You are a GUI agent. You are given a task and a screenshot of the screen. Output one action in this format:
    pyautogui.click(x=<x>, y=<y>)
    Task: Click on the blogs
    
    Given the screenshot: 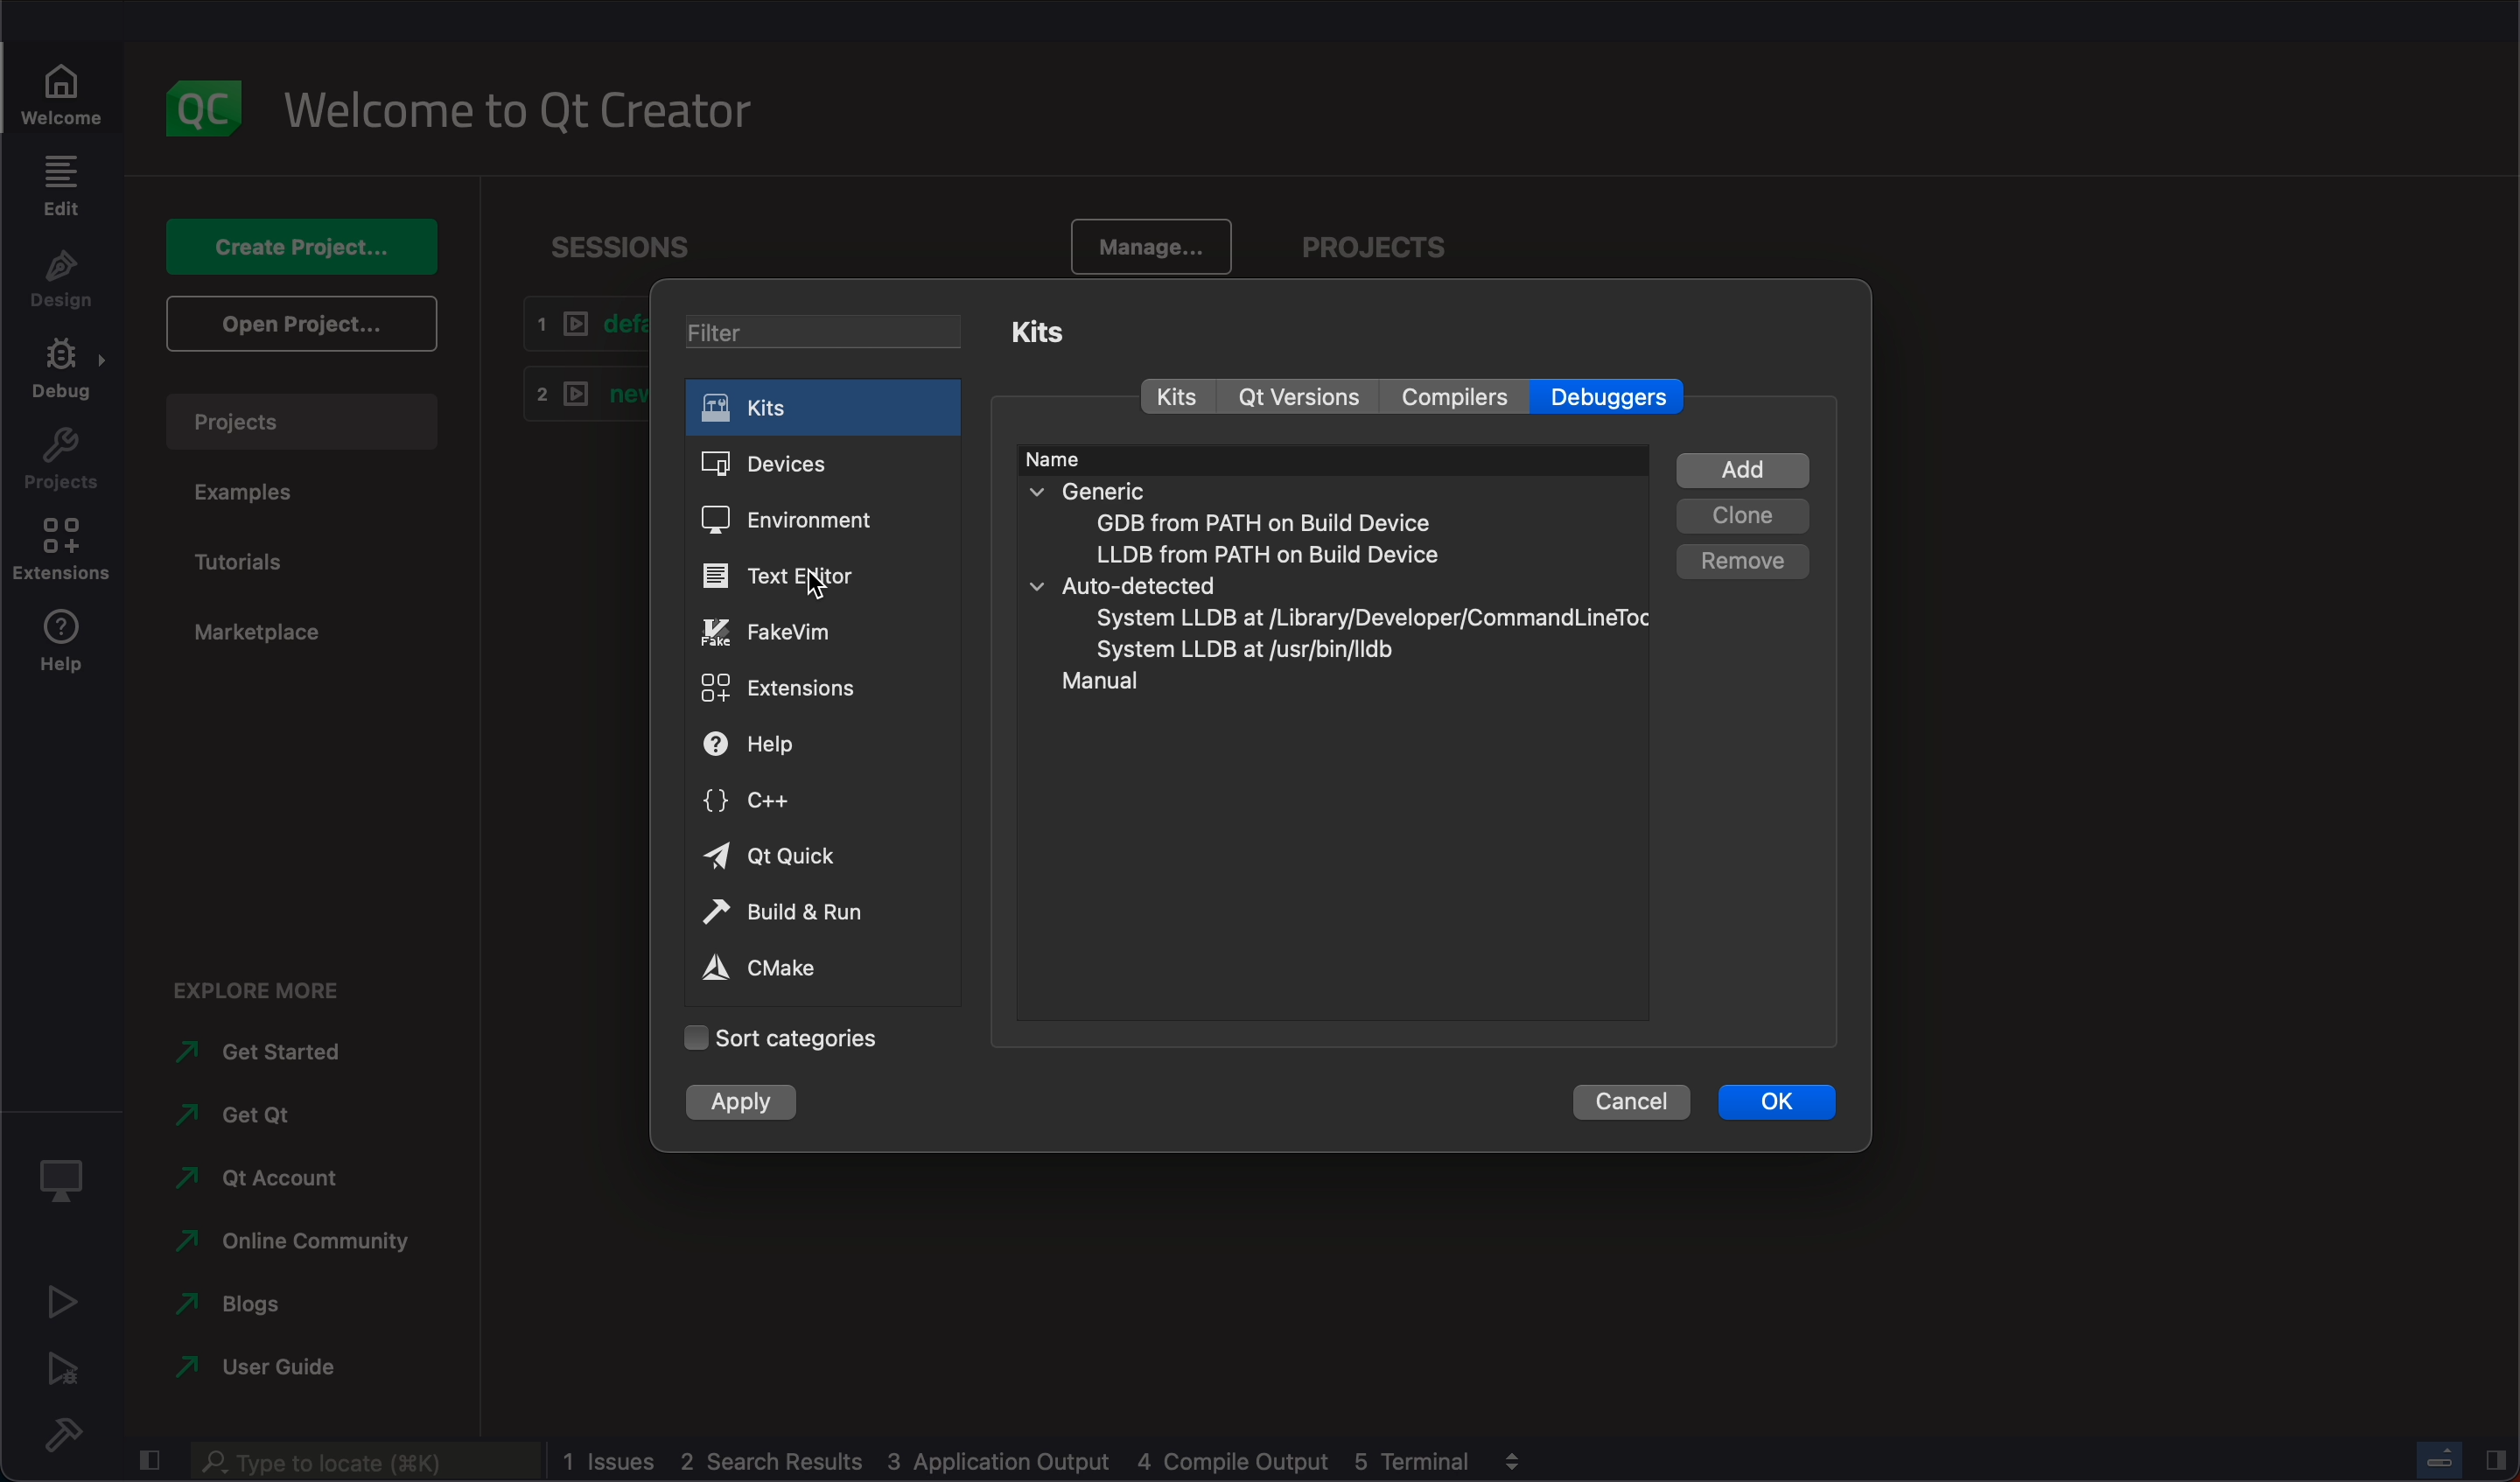 What is the action you would take?
    pyautogui.click(x=230, y=1306)
    